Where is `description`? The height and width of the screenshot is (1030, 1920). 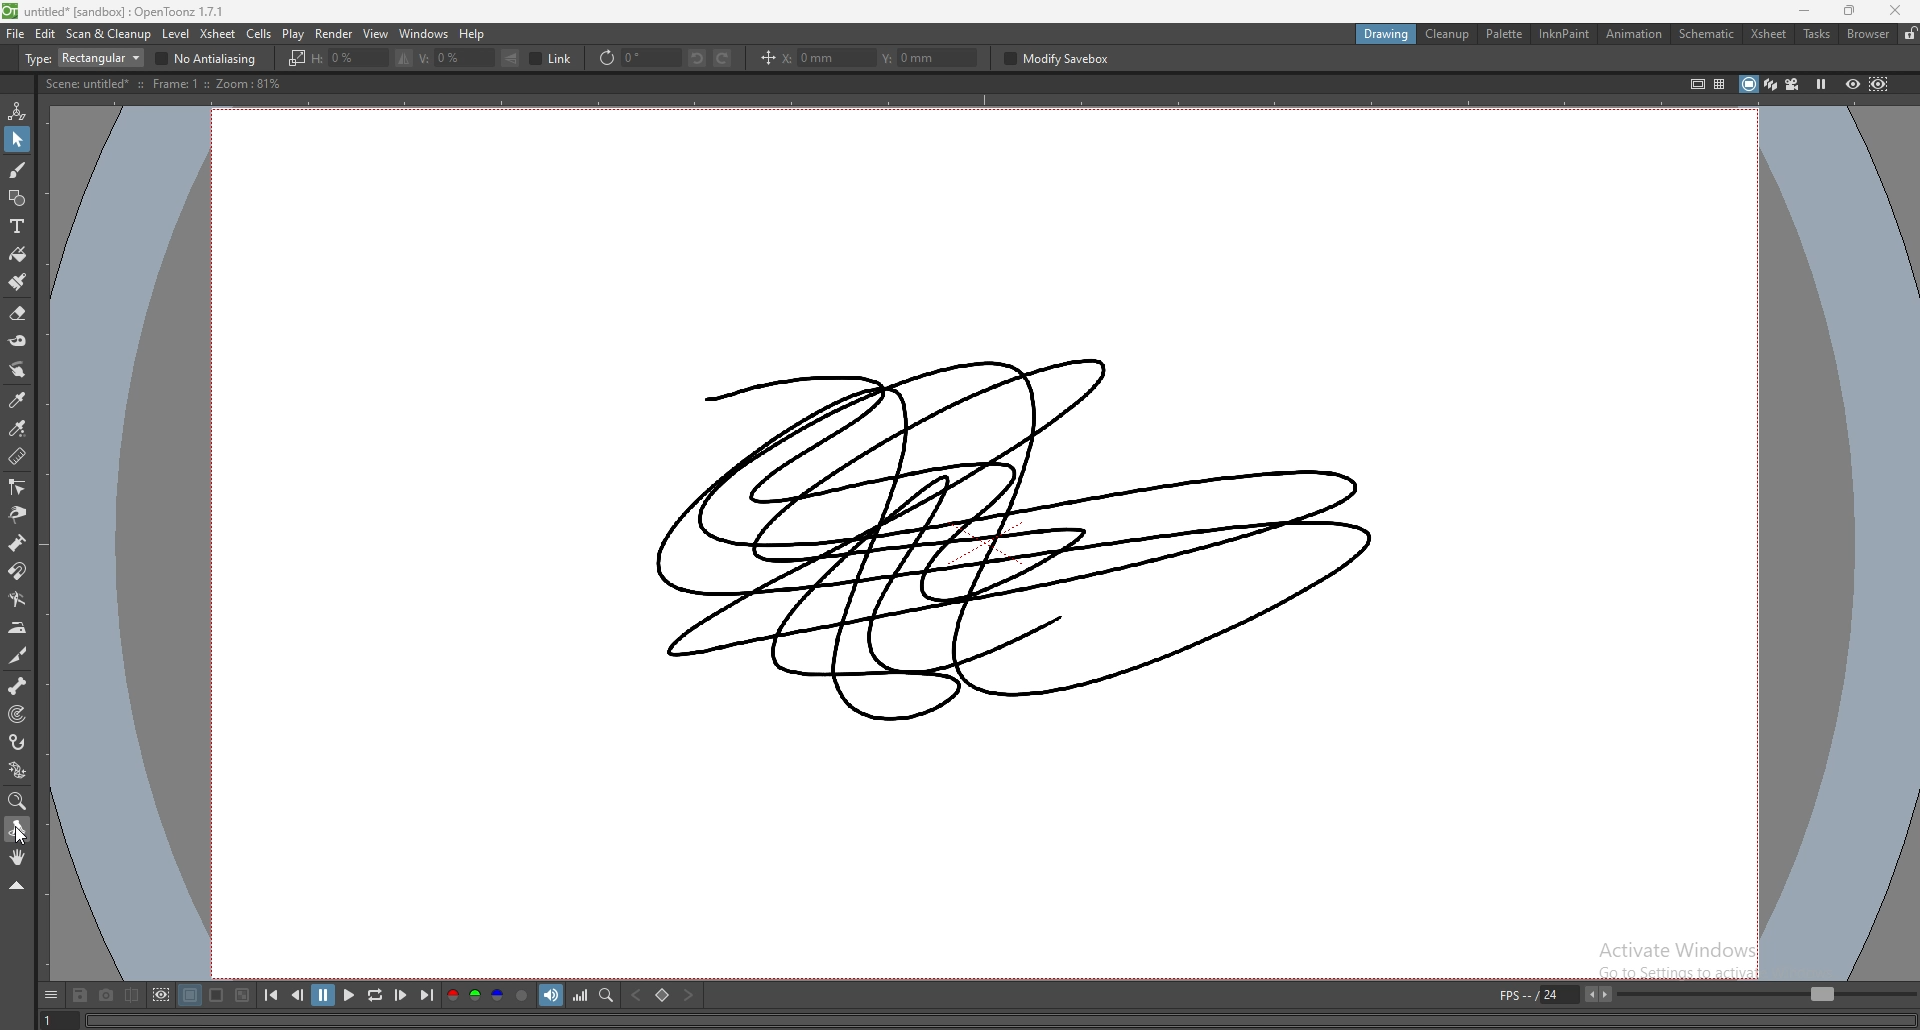
description is located at coordinates (166, 84).